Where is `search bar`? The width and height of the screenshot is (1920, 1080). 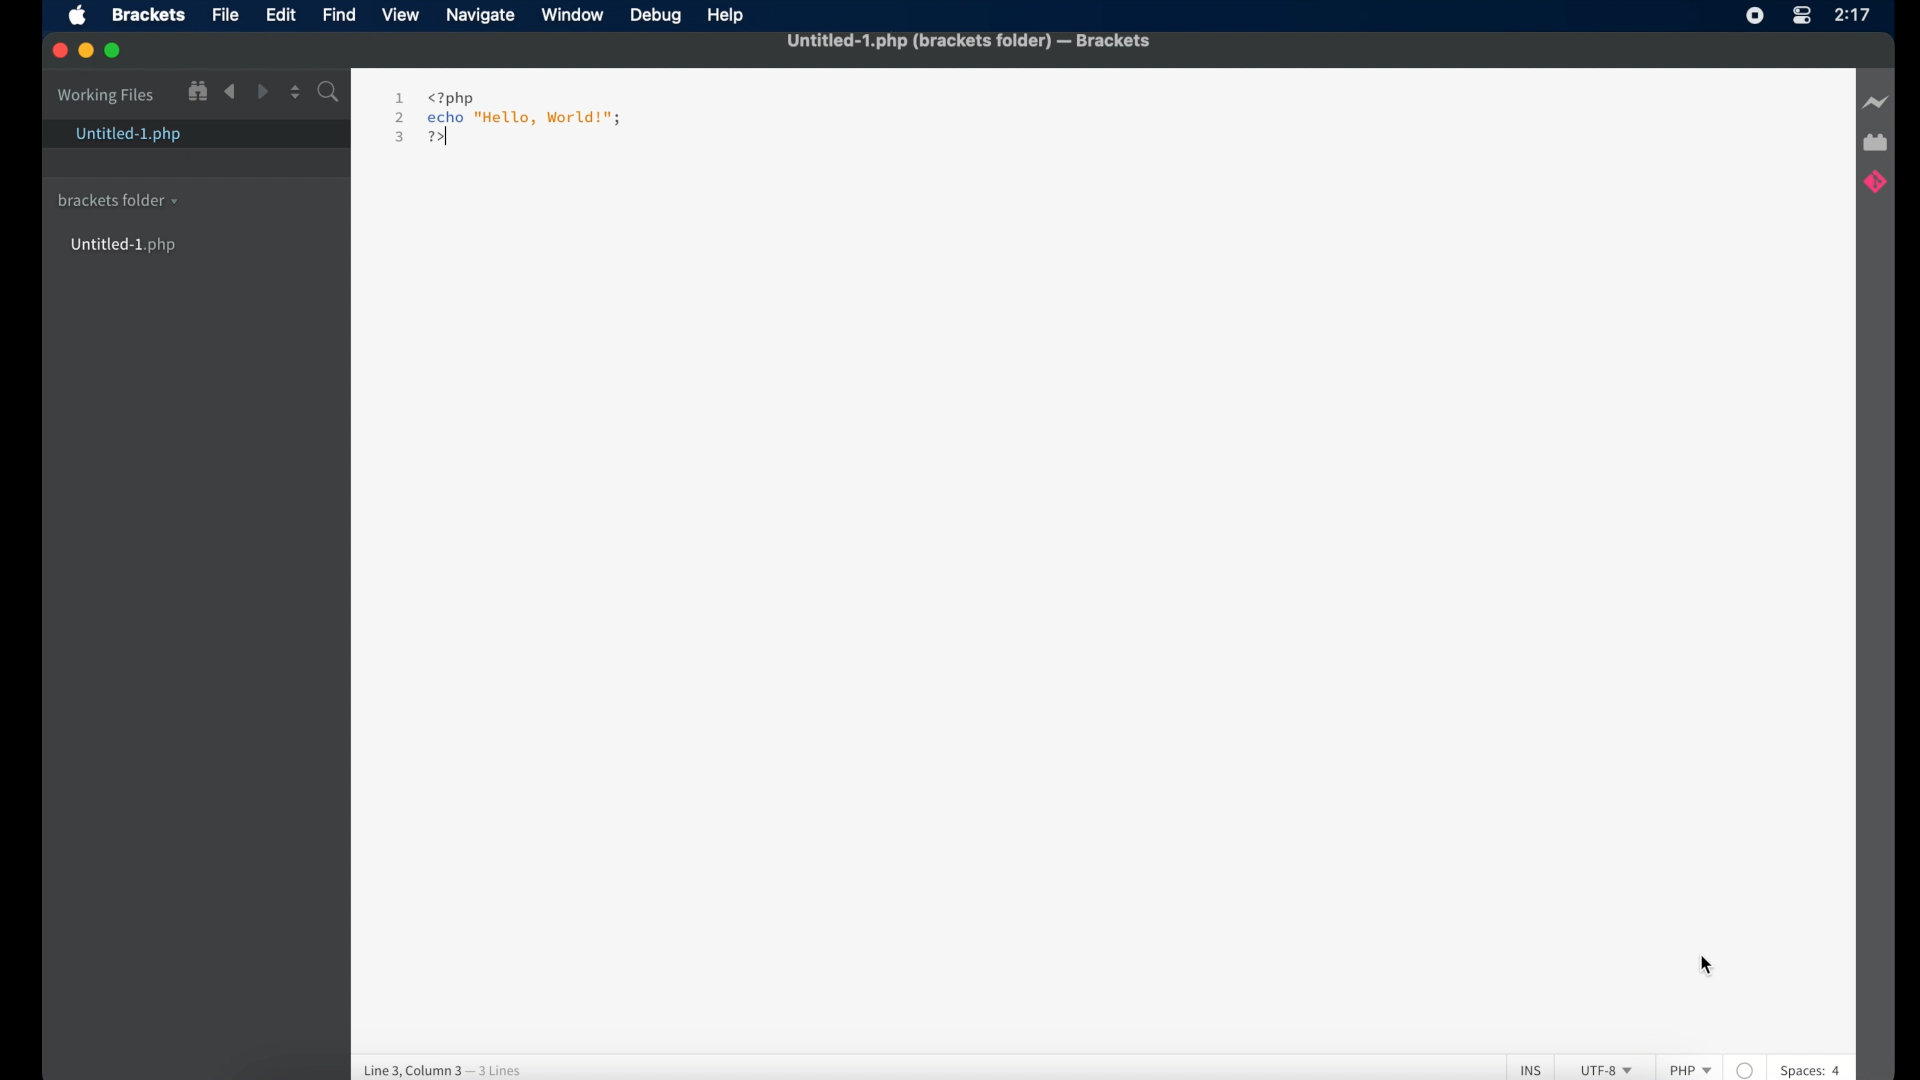
search bar is located at coordinates (329, 93).